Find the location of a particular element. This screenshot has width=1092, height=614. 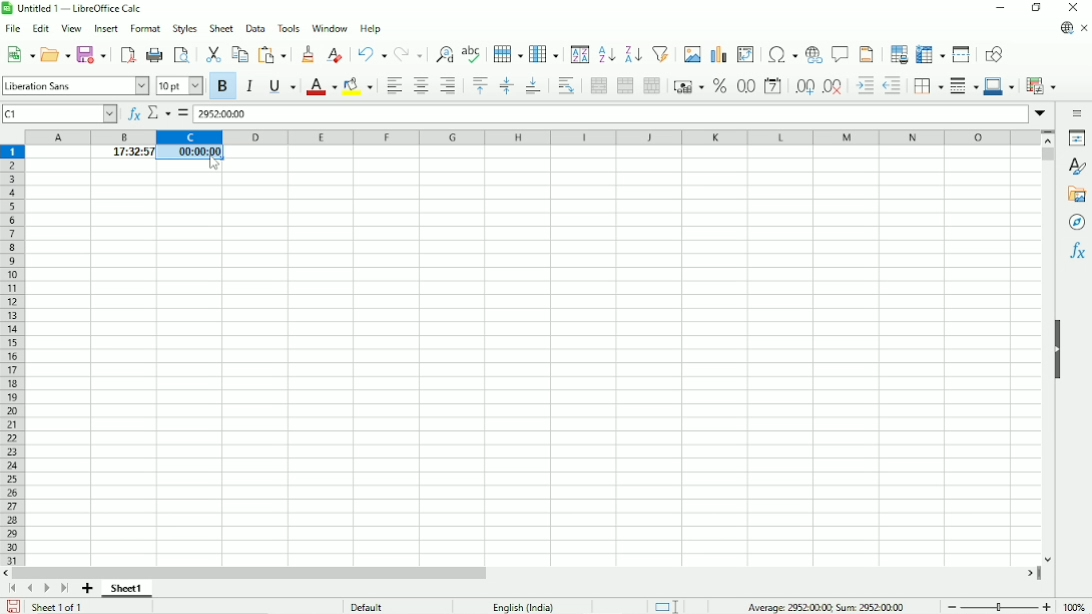

Sort is located at coordinates (578, 55).